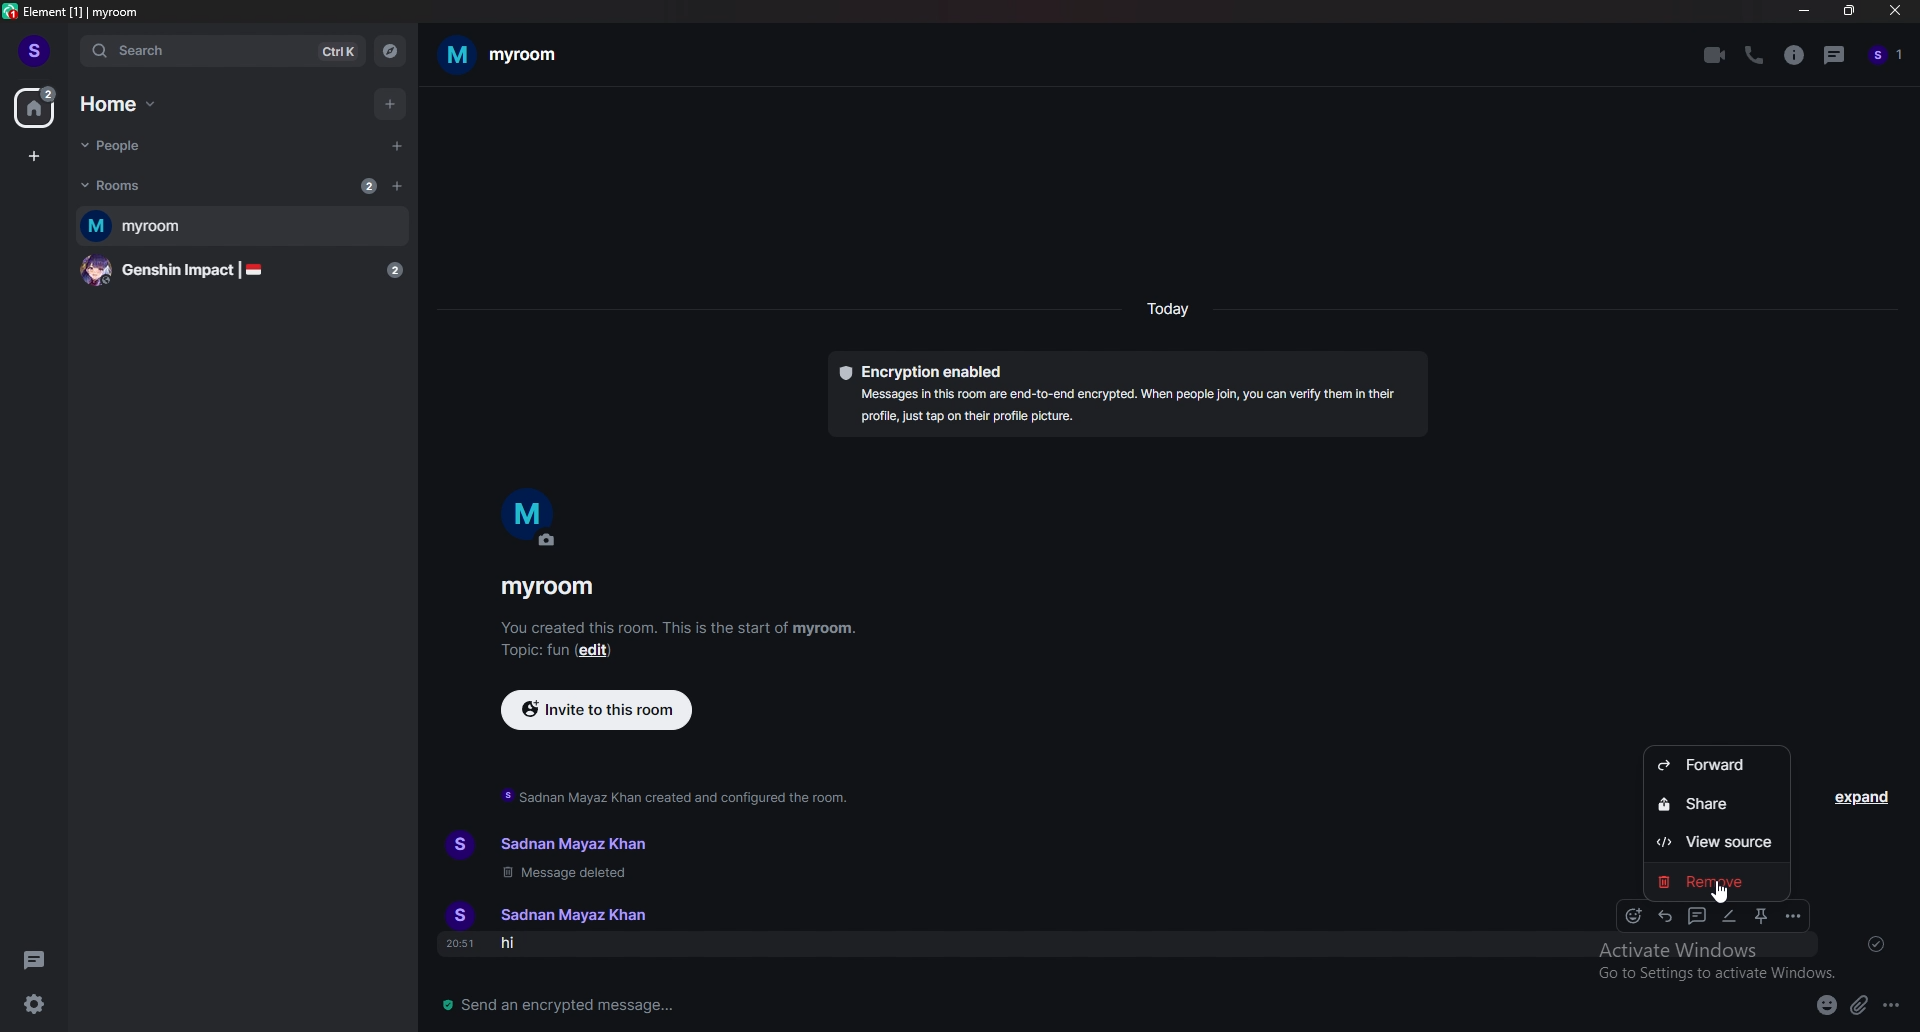 The width and height of the screenshot is (1920, 1032). What do you see at coordinates (121, 104) in the screenshot?
I see `home` at bounding box center [121, 104].